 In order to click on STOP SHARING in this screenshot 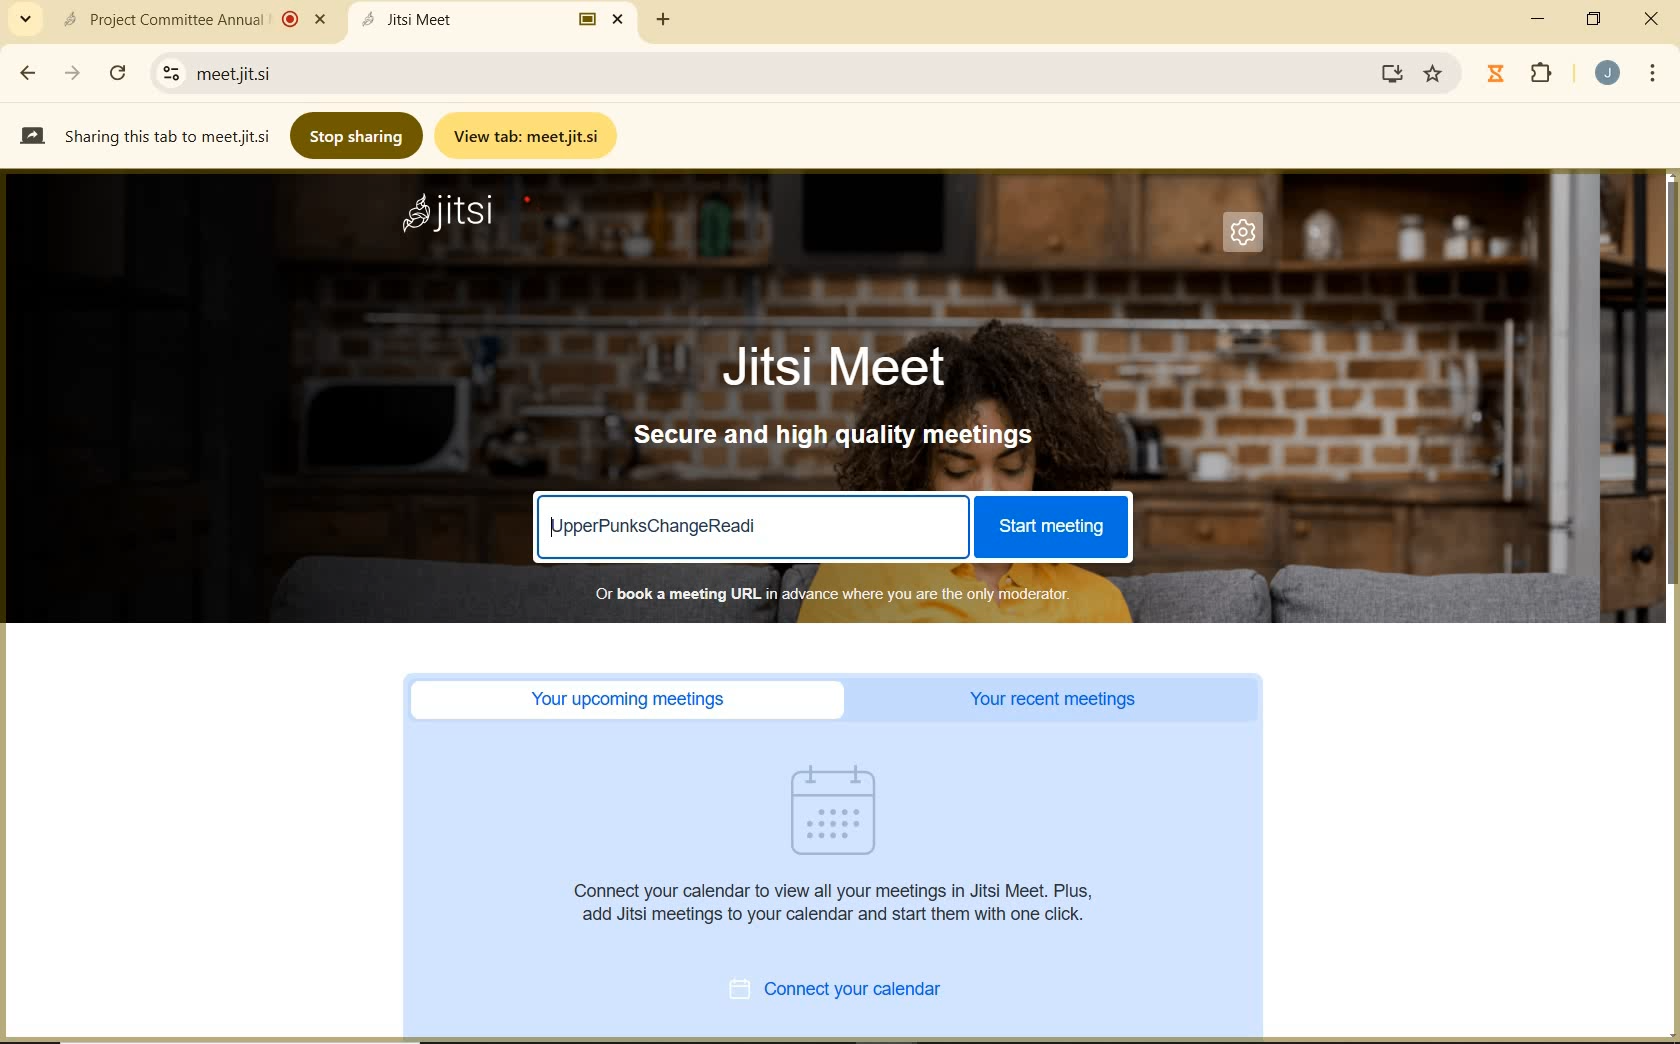, I will do `click(358, 134)`.